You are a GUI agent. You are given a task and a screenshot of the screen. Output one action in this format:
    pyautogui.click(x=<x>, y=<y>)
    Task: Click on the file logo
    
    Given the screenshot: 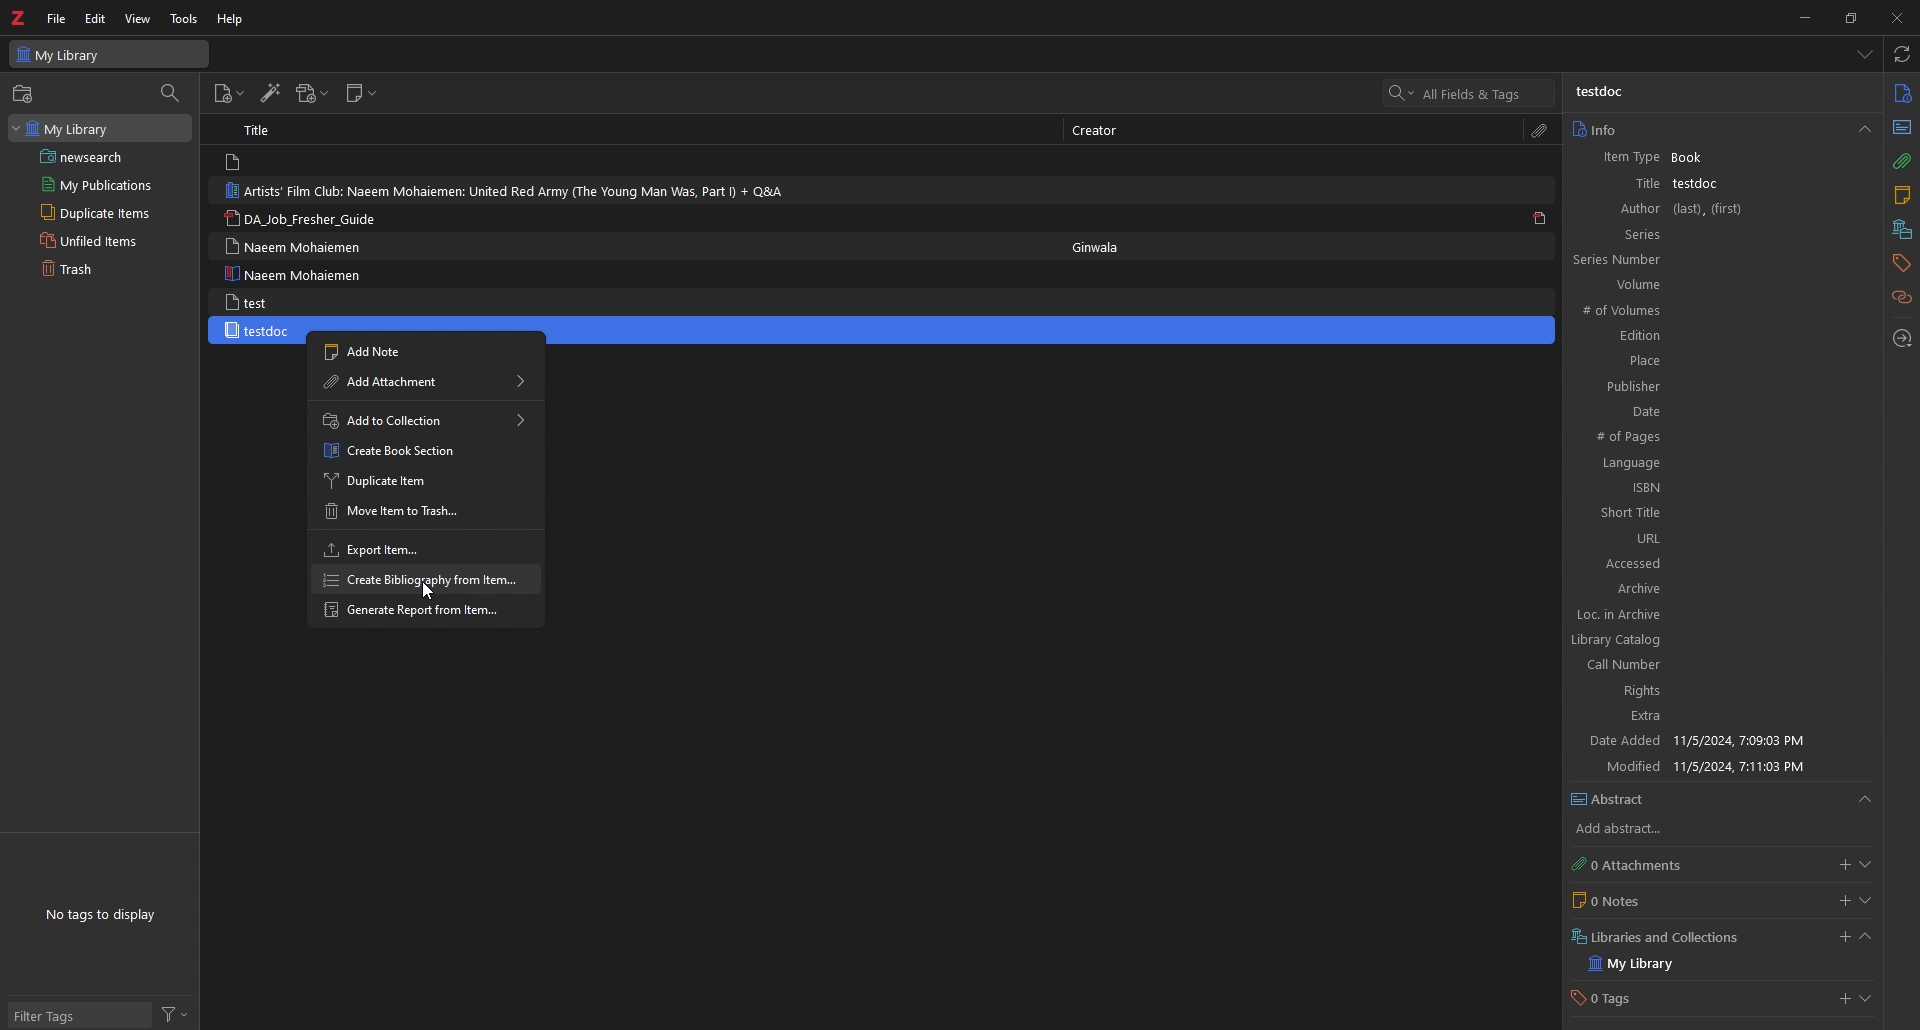 What is the action you would take?
    pyautogui.click(x=236, y=163)
    